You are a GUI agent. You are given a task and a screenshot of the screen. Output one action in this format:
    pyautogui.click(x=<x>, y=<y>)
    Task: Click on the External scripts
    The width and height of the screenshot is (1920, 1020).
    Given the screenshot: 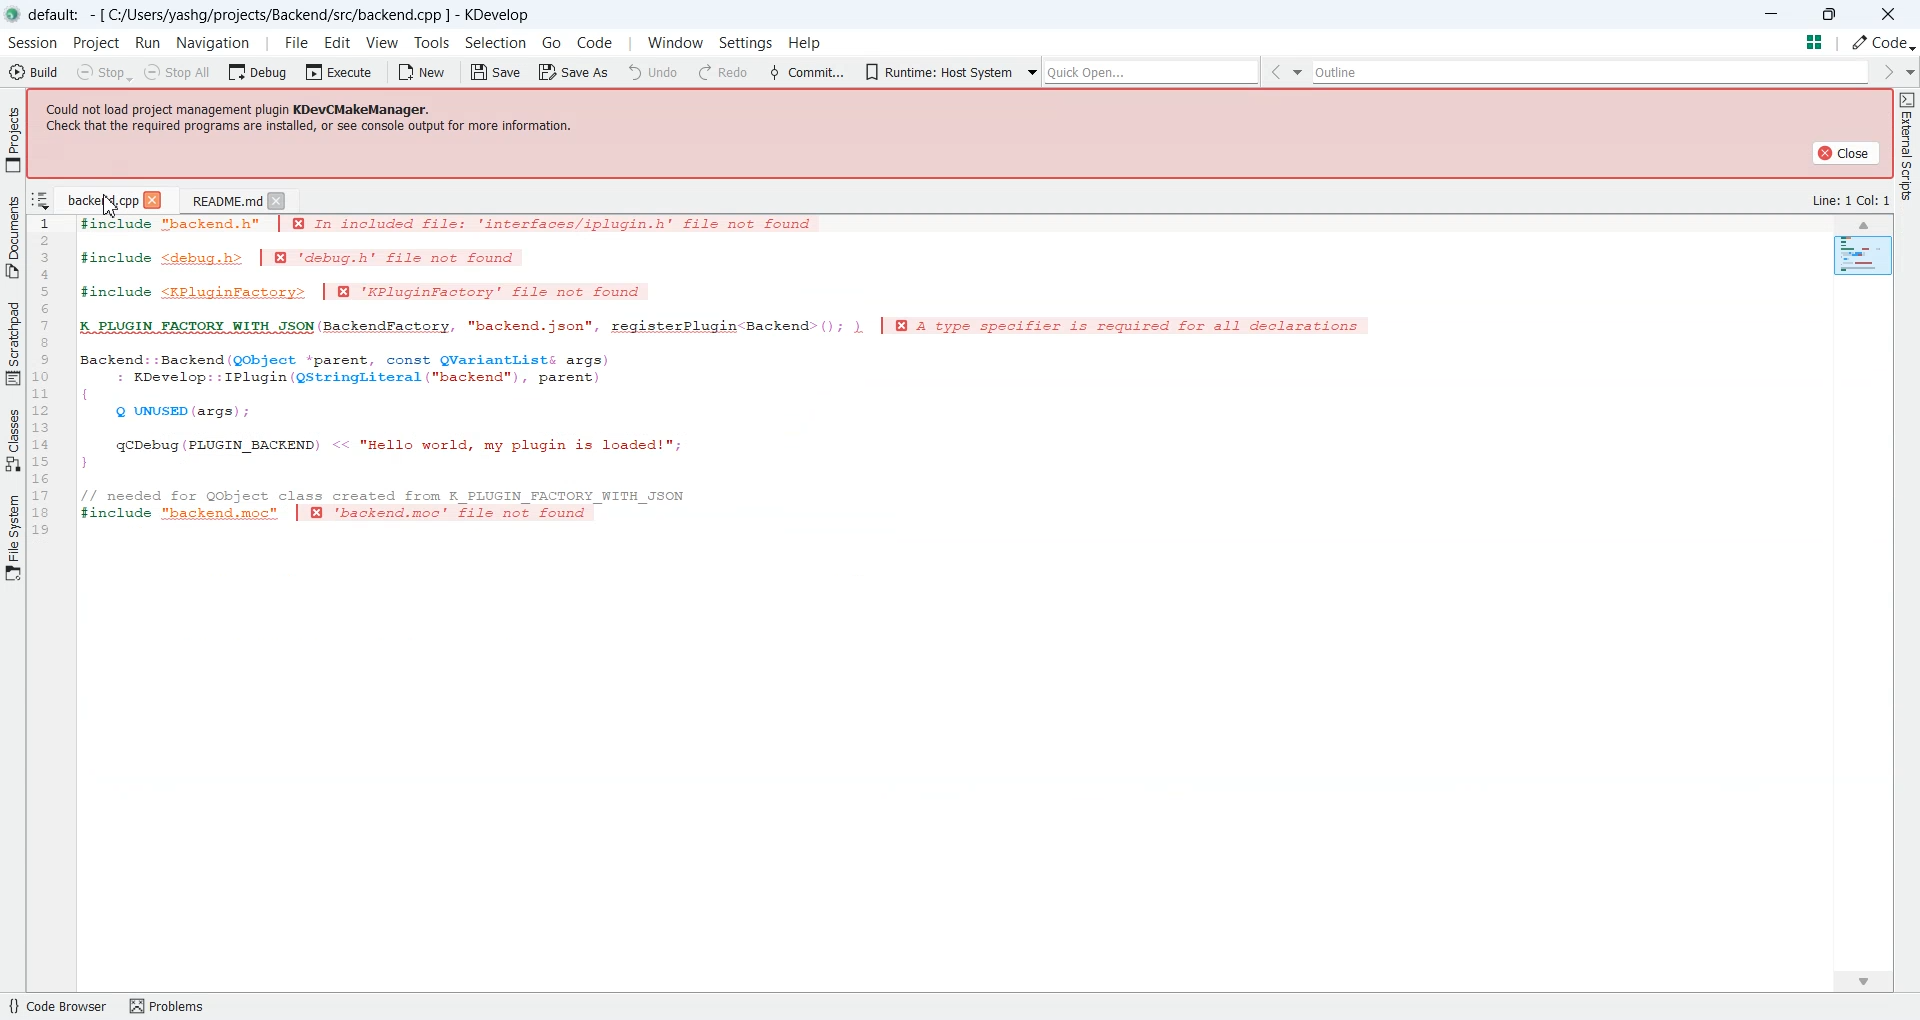 What is the action you would take?
    pyautogui.click(x=1906, y=152)
    